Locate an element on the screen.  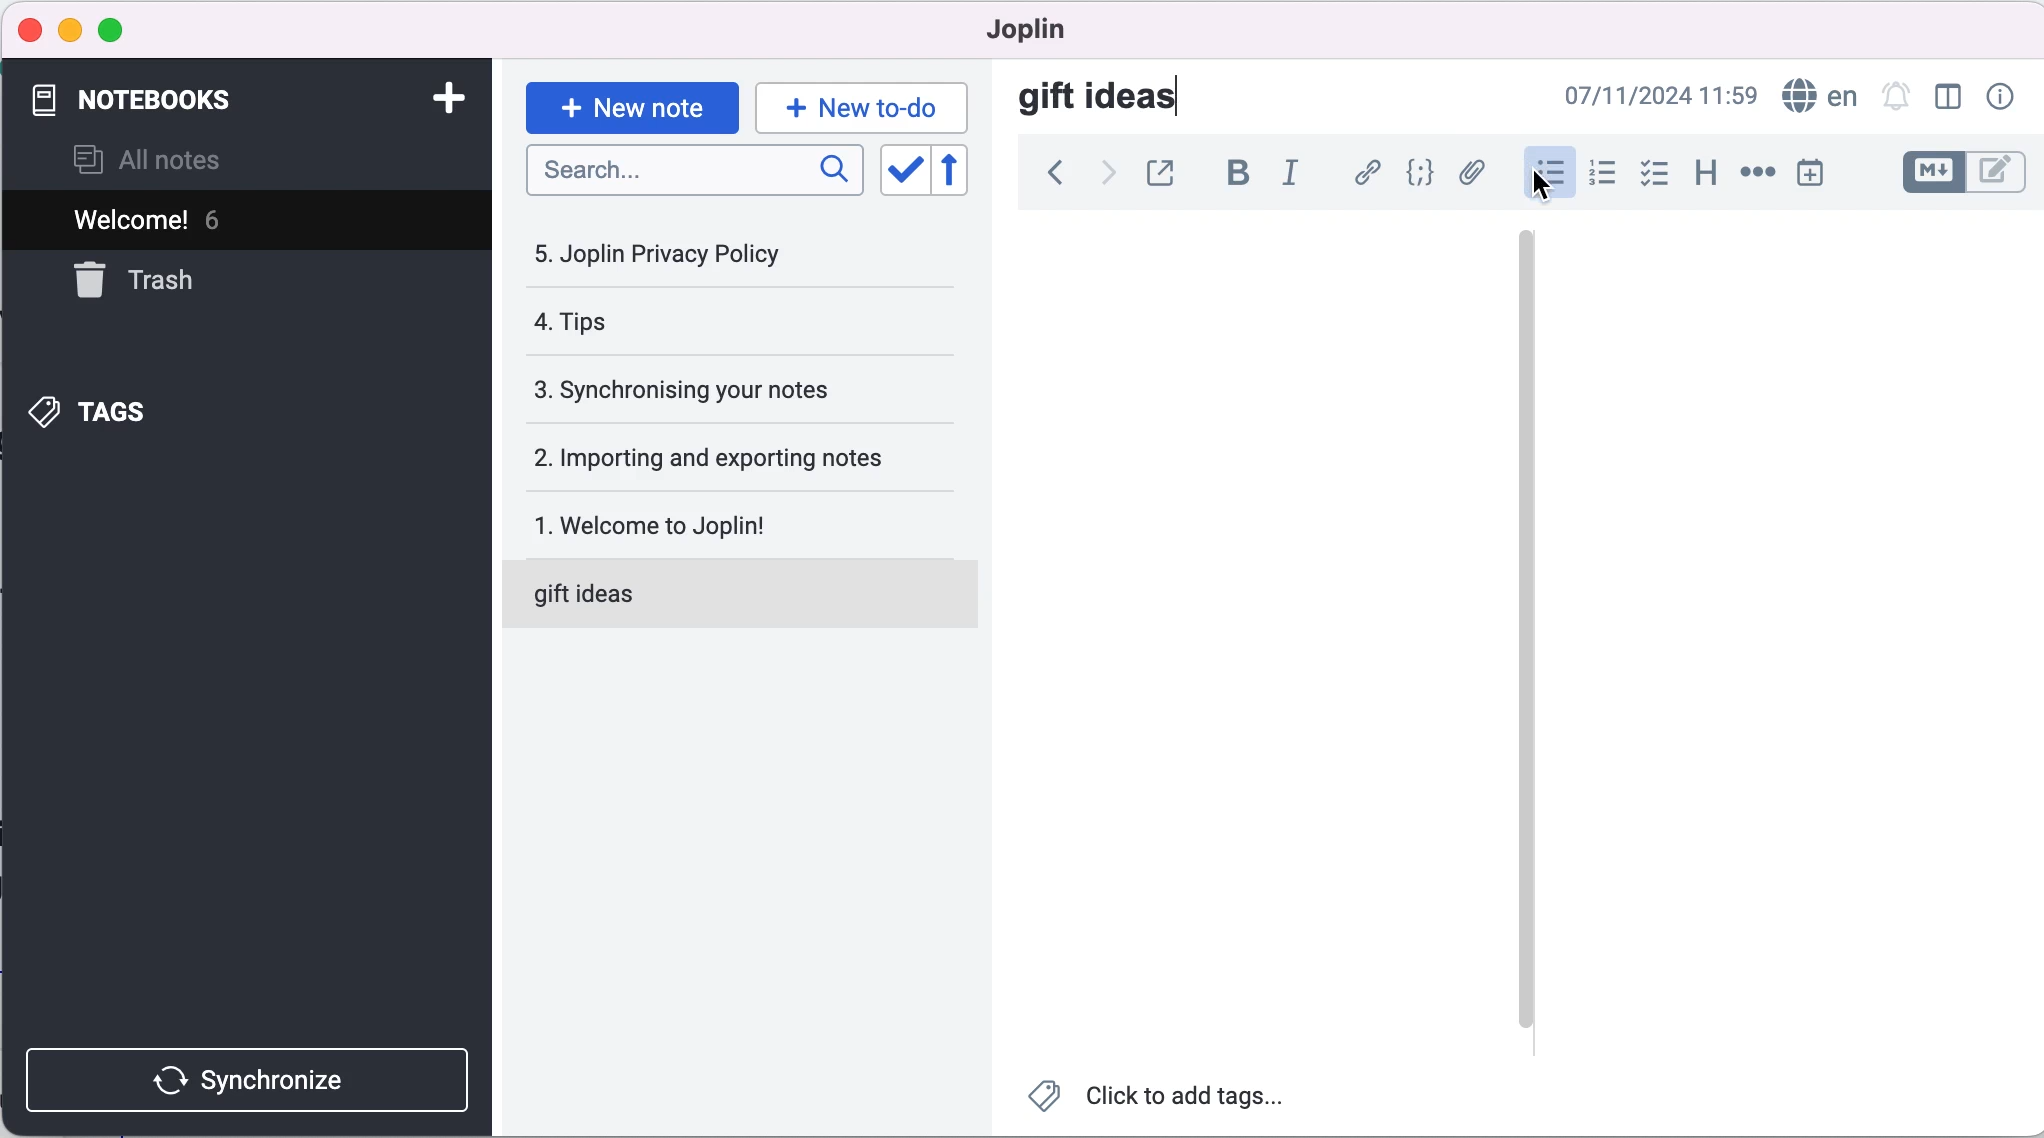
add file is located at coordinates (1474, 174).